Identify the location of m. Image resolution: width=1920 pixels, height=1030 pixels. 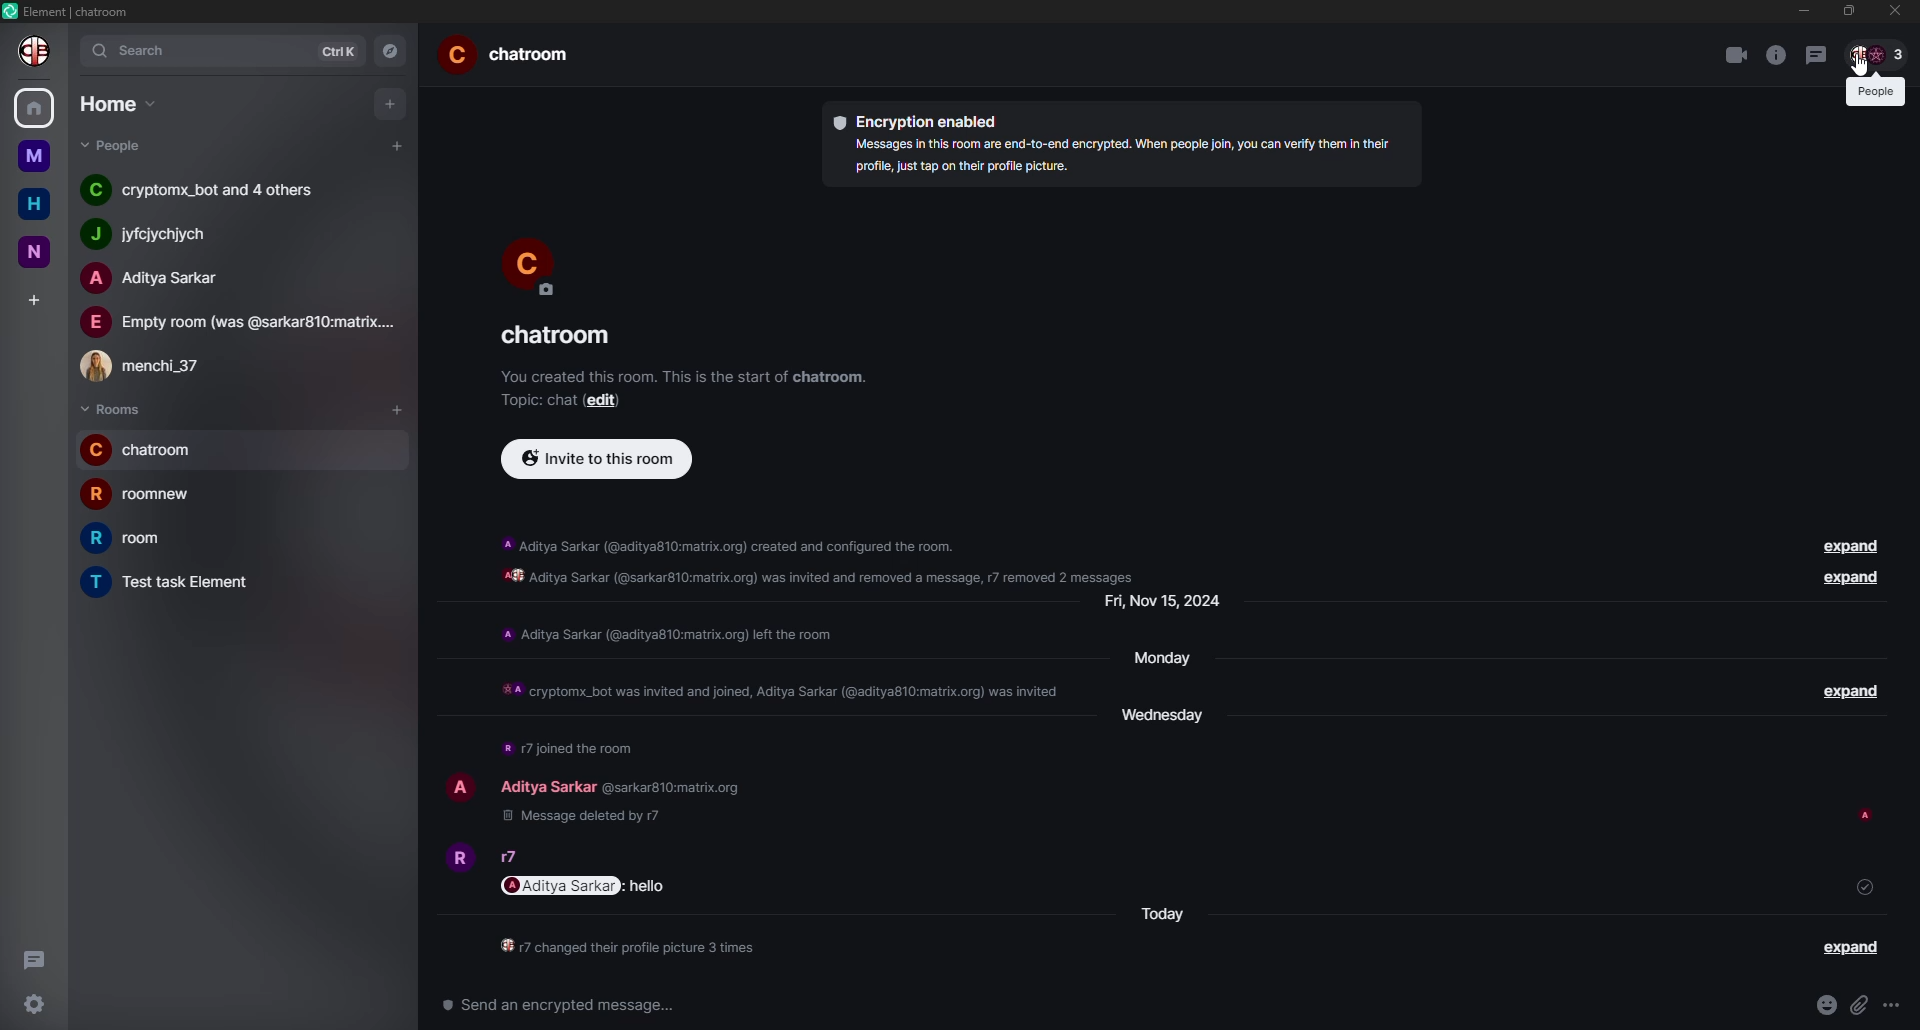
(33, 156).